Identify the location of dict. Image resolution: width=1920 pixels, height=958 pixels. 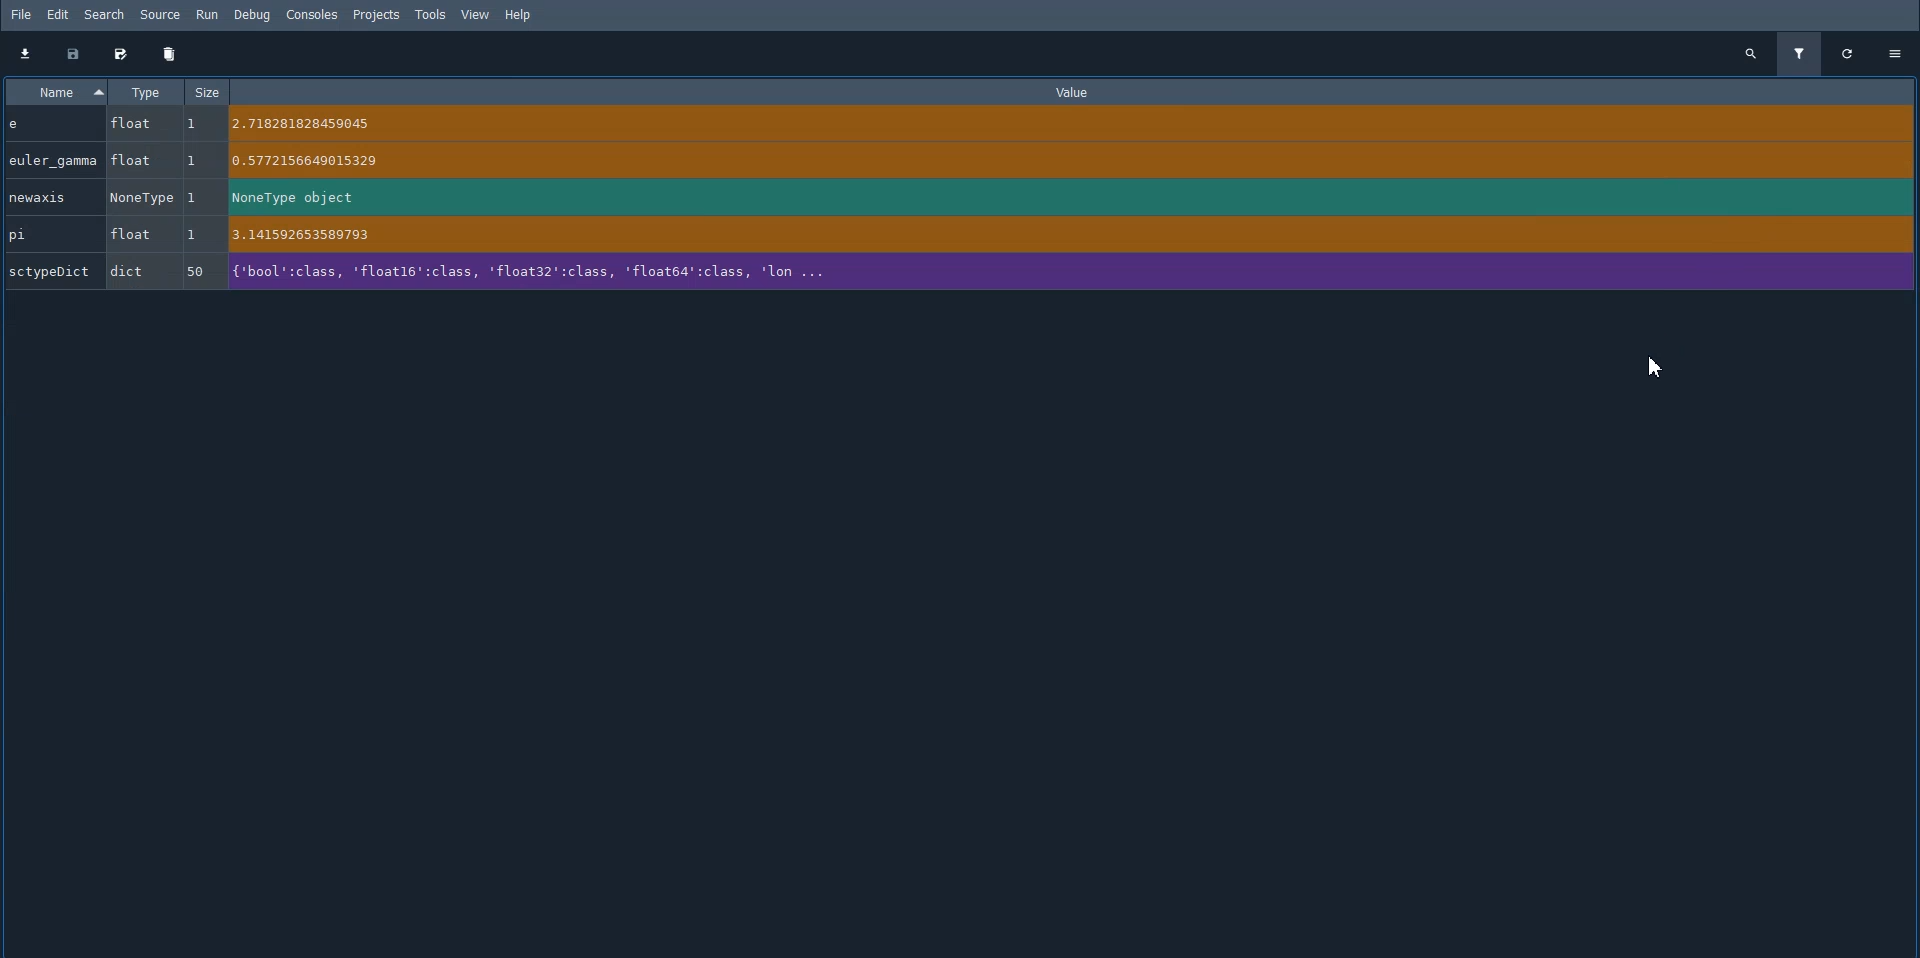
(137, 270).